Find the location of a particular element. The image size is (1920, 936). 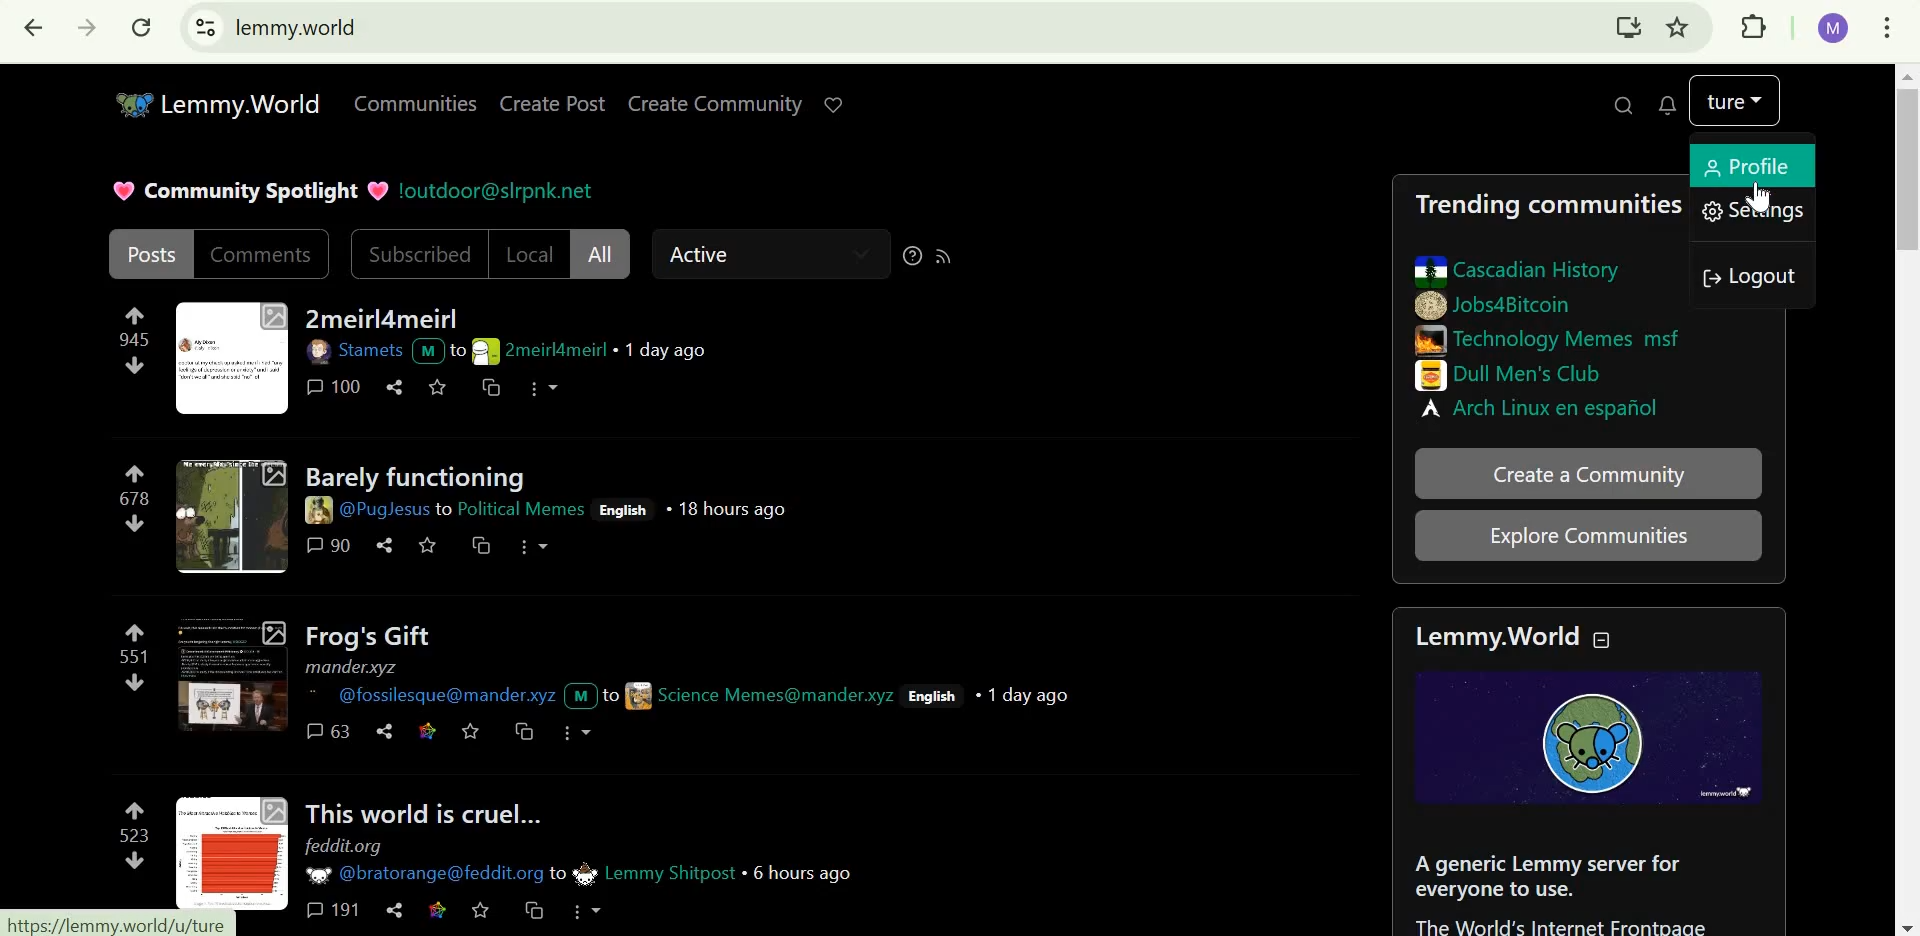

945 points is located at coordinates (131, 340).